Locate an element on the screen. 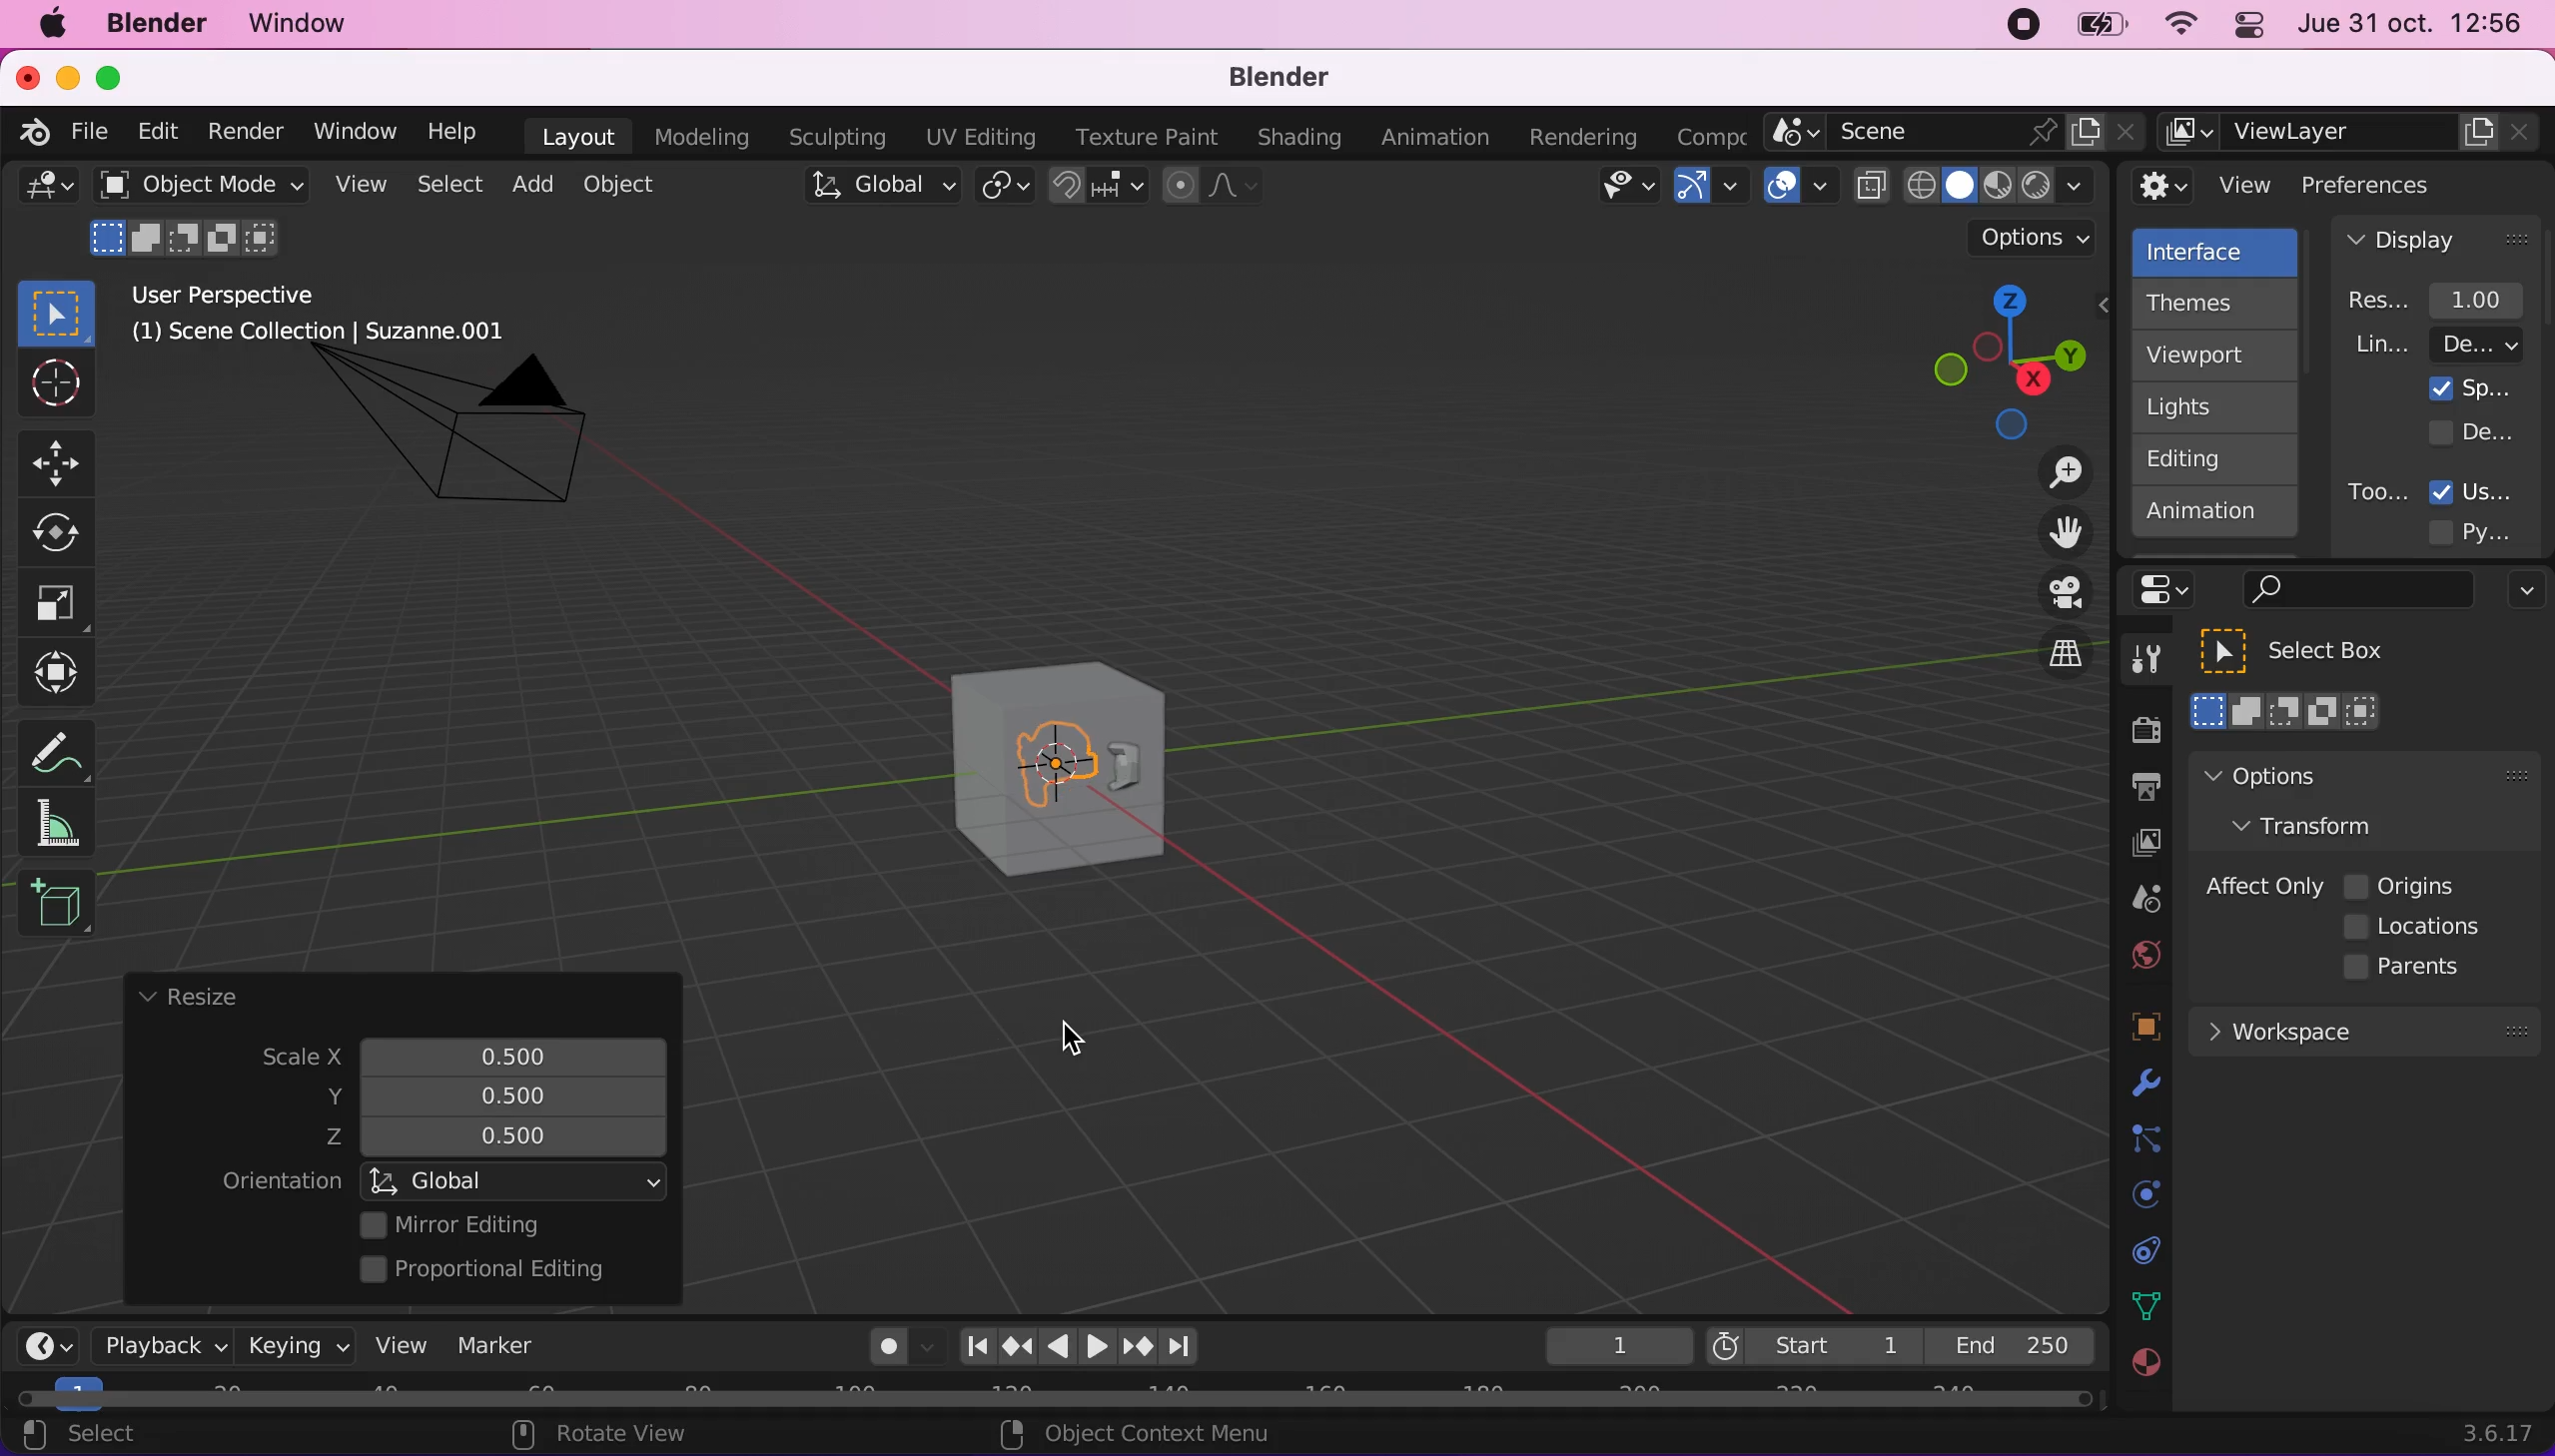 This screenshot has height=1456, width=2555. texture paint is located at coordinates (1142, 136).